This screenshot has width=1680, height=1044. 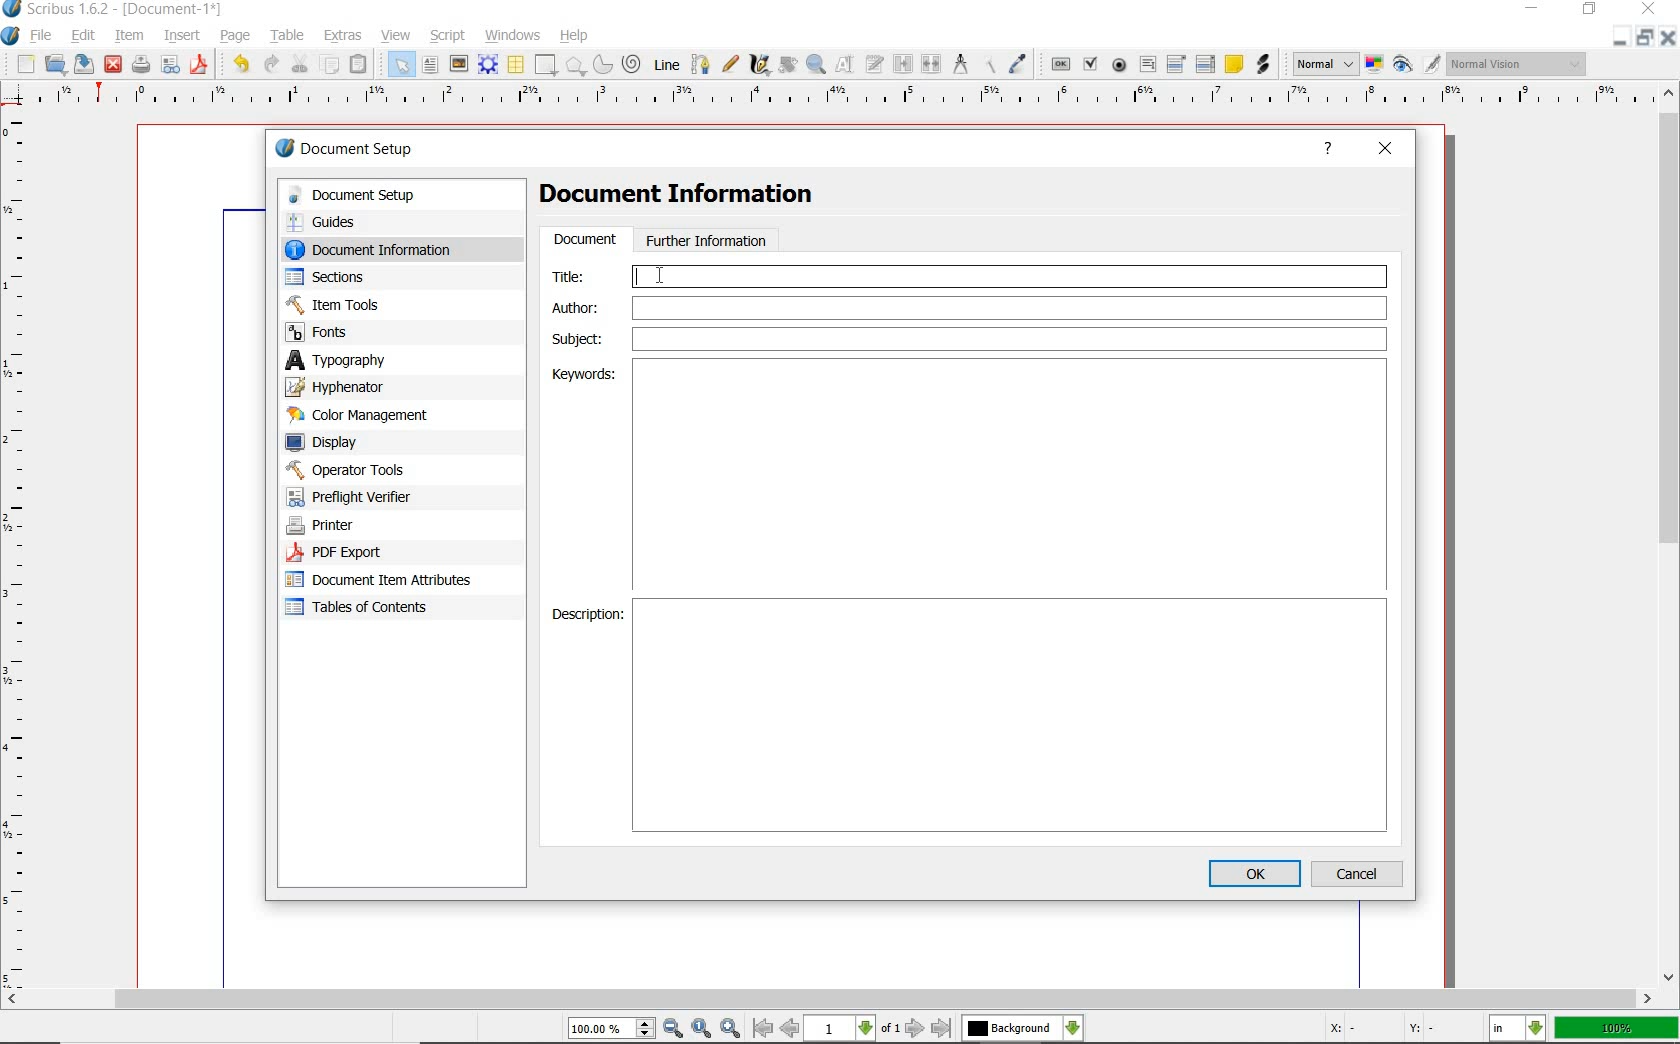 I want to click on view, so click(x=395, y=35).